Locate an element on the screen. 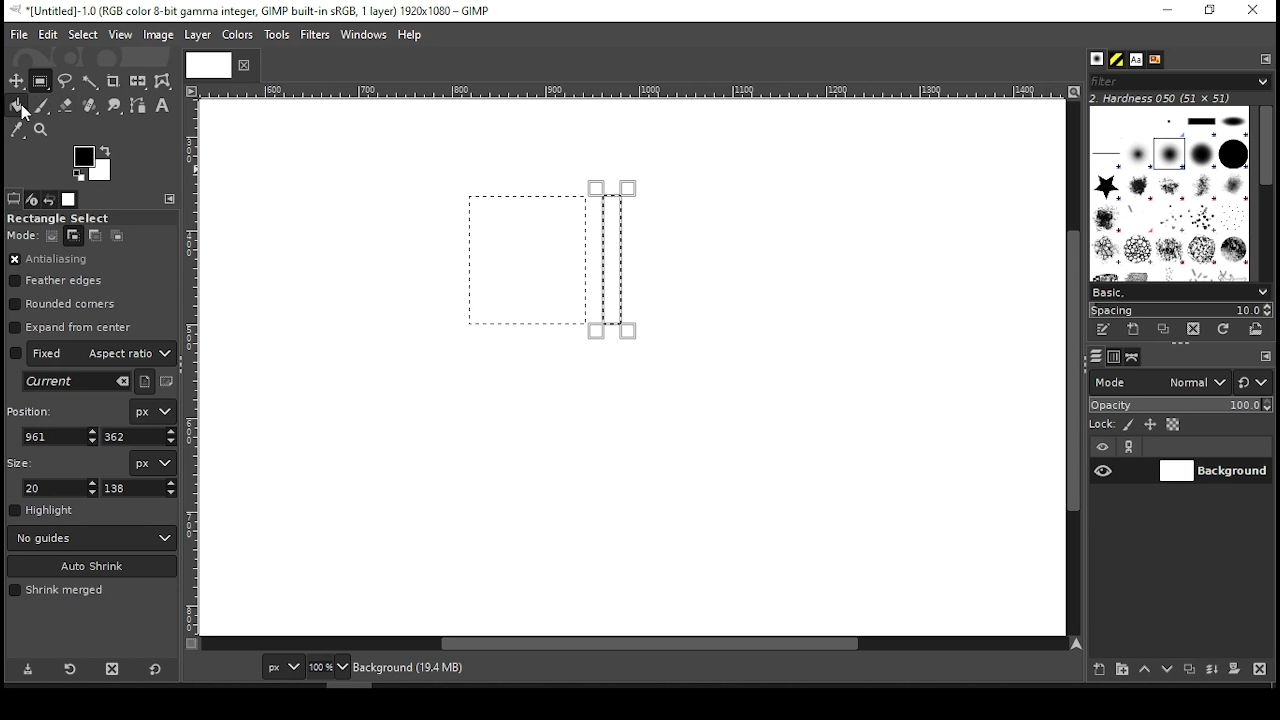 Image resolution: width=1280 pixels, height=720 pixels. smudge tool is located at coordinates (116, 106).